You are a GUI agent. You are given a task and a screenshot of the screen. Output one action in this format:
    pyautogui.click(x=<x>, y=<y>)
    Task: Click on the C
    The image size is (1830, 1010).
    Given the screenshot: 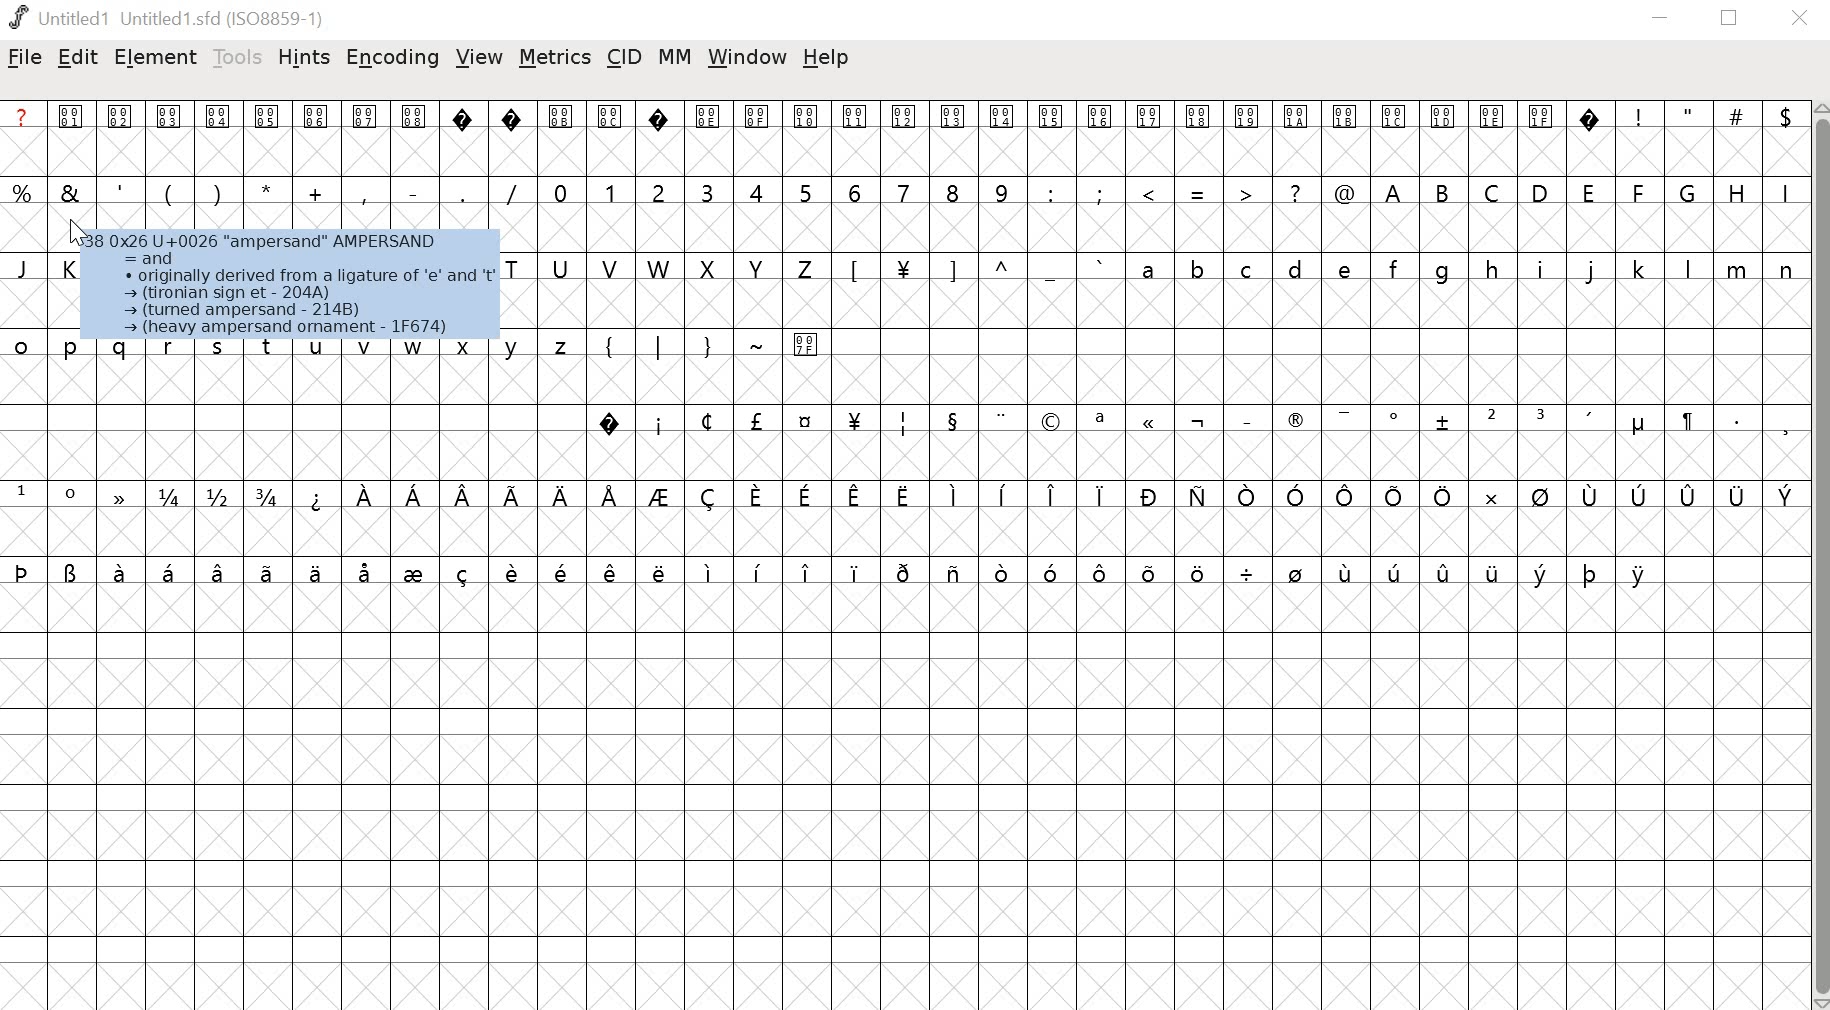 What is the action you would take?
    pyautogui.click(x=1495, y=191)
    